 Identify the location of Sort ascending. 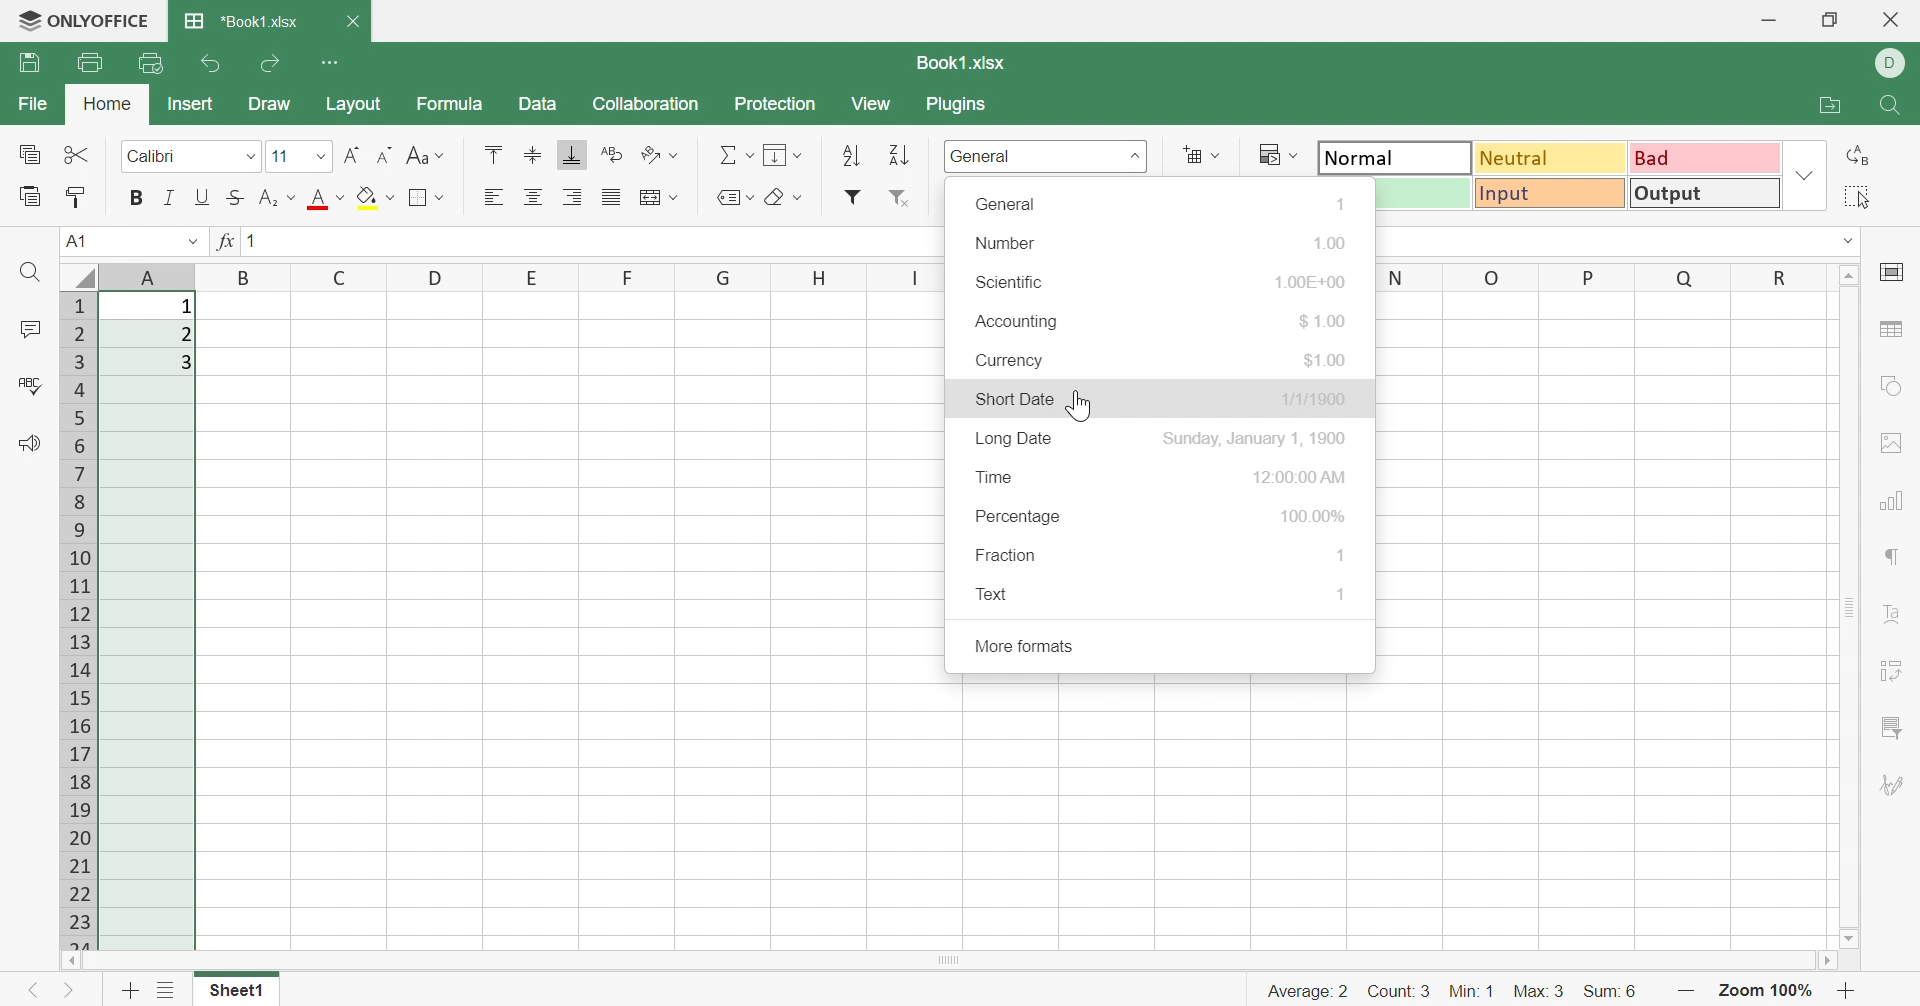
(851, 157).